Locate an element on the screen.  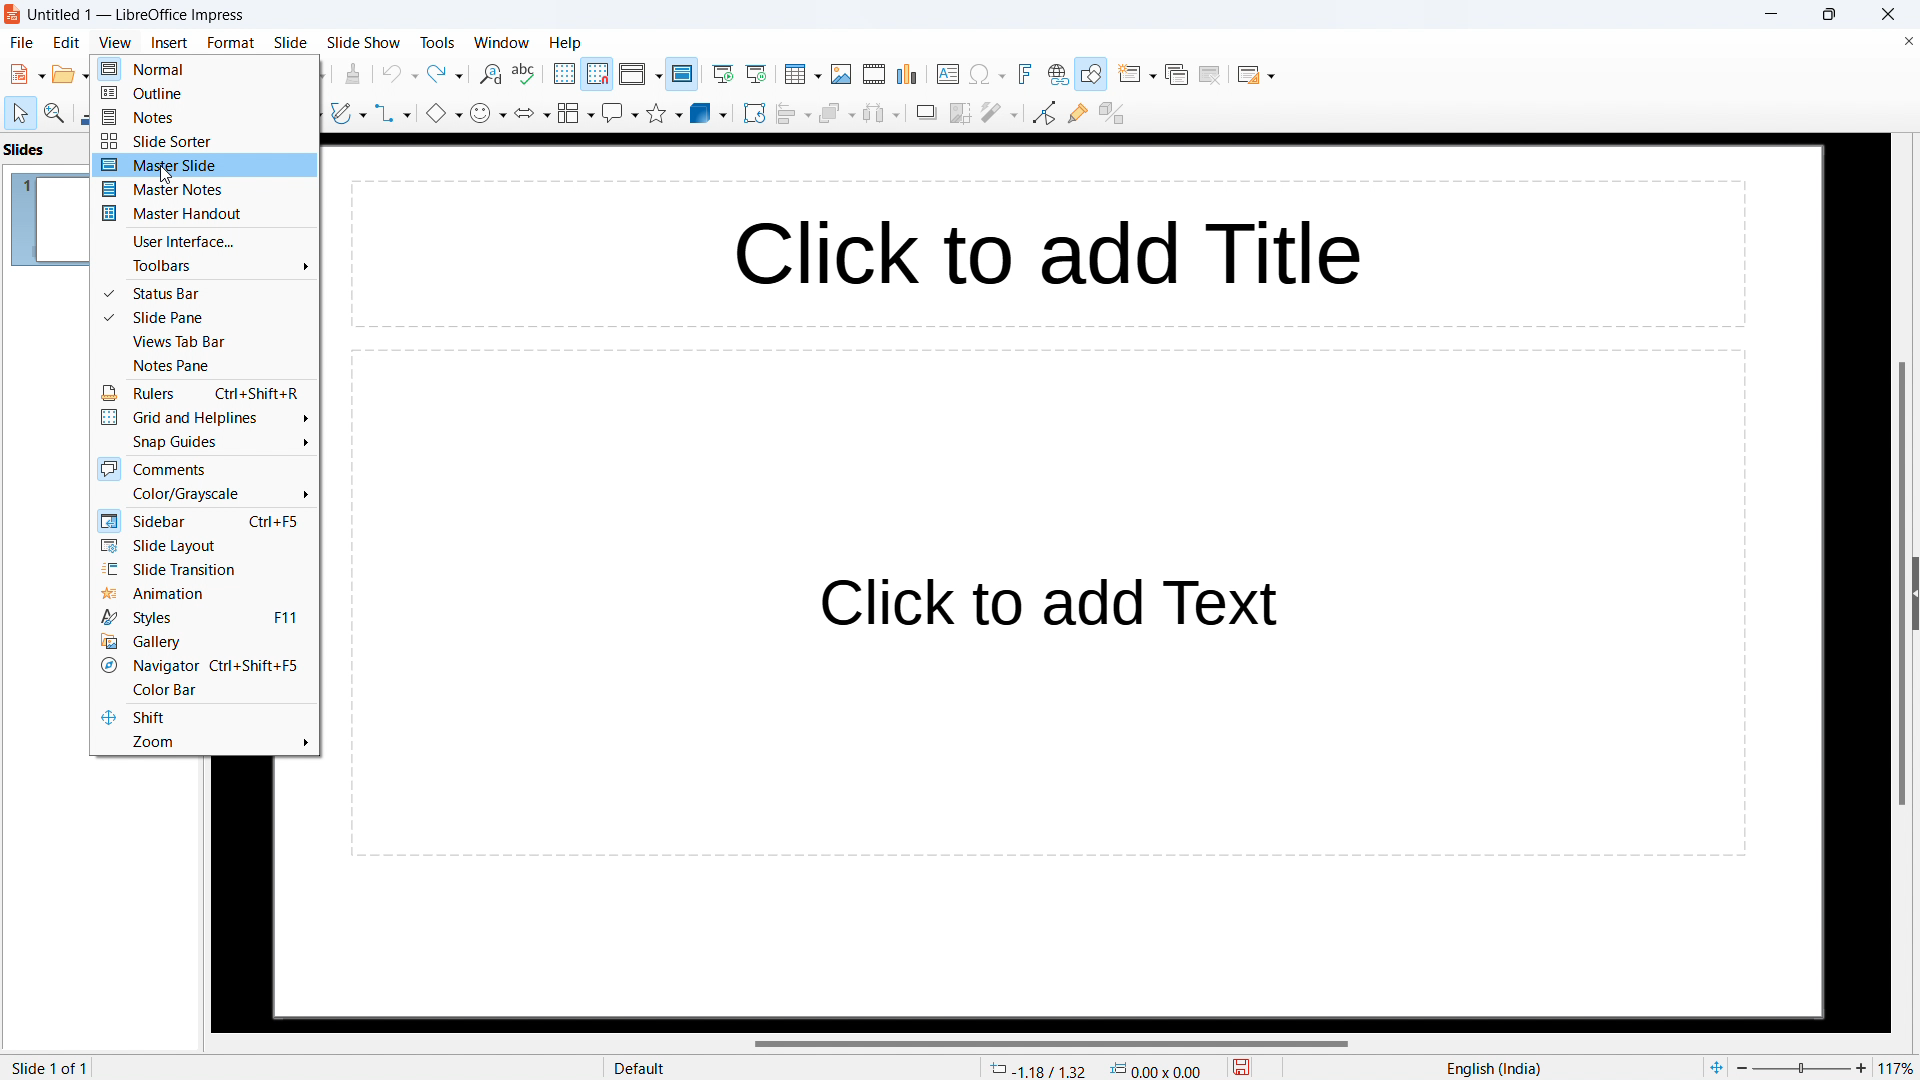
English(India) is located at coordinates (1489, 1069).